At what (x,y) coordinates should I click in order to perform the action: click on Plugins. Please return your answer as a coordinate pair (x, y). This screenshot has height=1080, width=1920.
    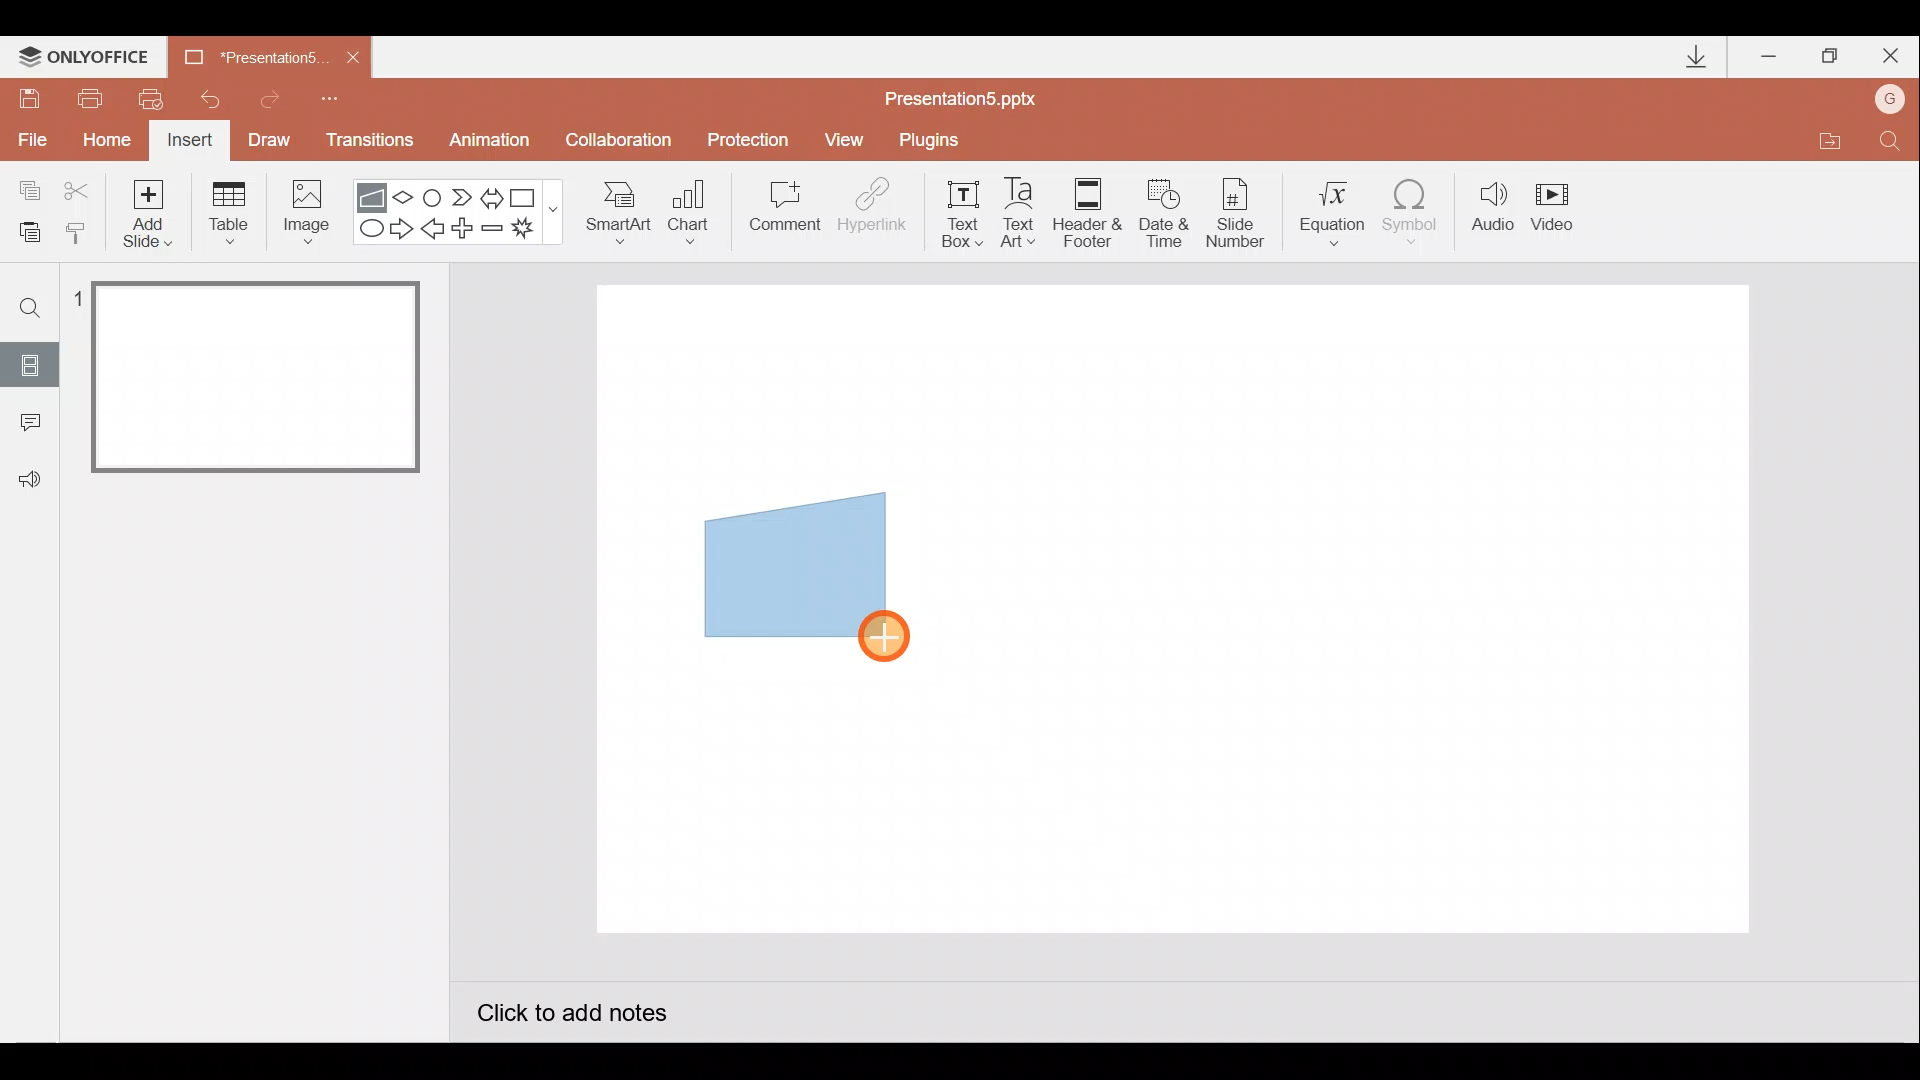
    Looking at the image, I should click on (934, 140).